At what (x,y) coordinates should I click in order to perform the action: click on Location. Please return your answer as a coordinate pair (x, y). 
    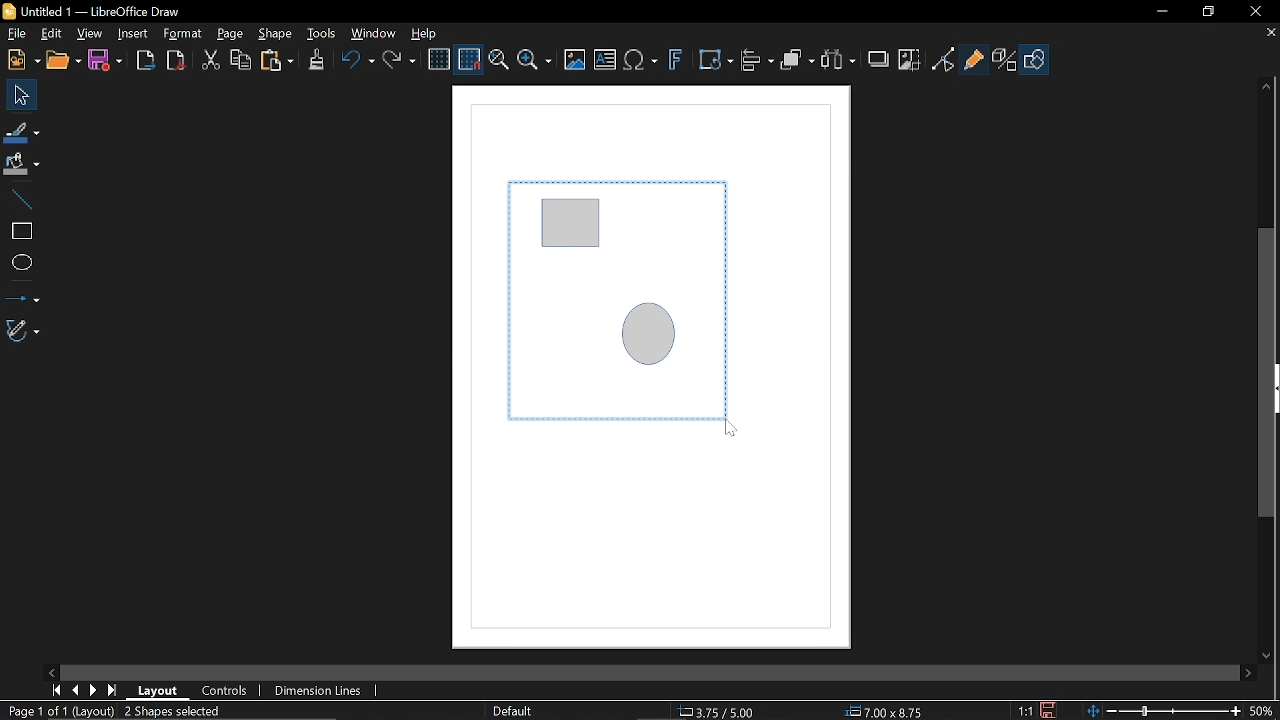
    Looking at the image, I should click on (719, 712).